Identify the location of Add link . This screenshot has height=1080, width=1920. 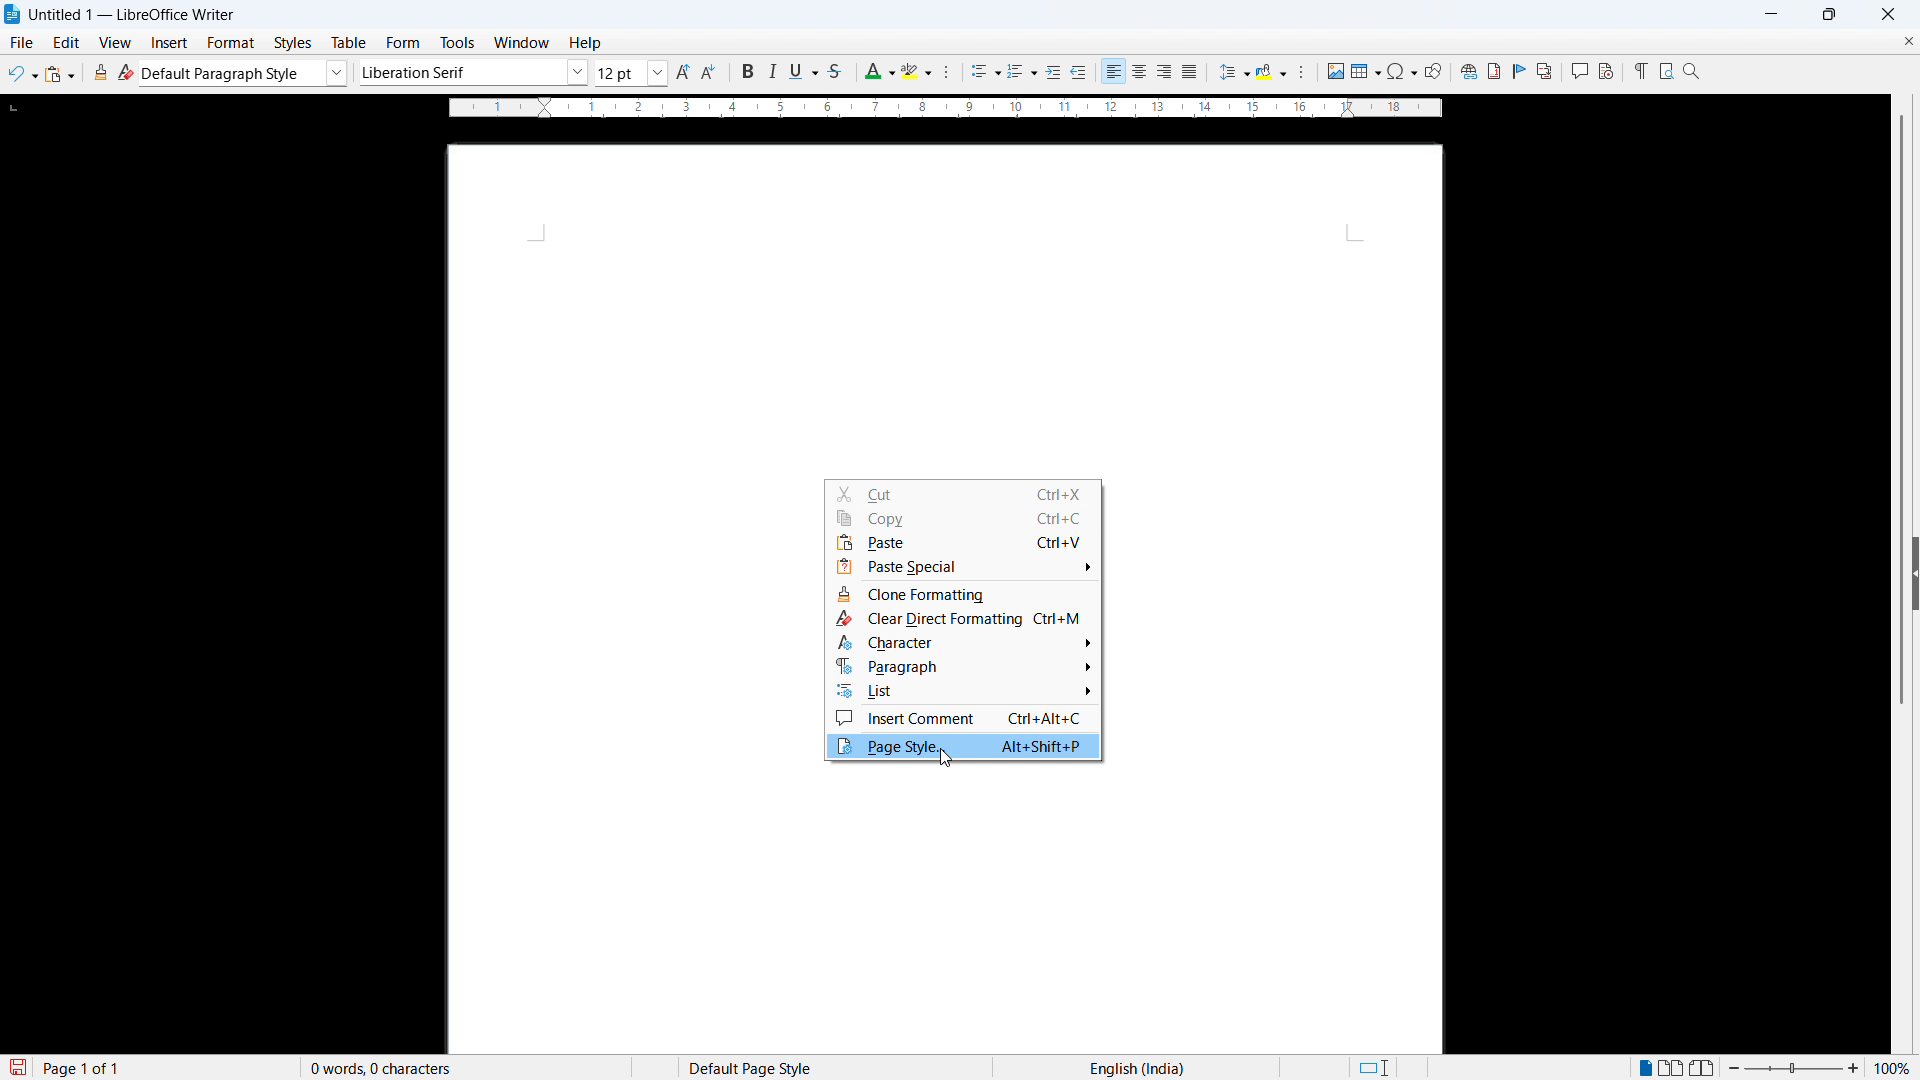
(1466, 70).